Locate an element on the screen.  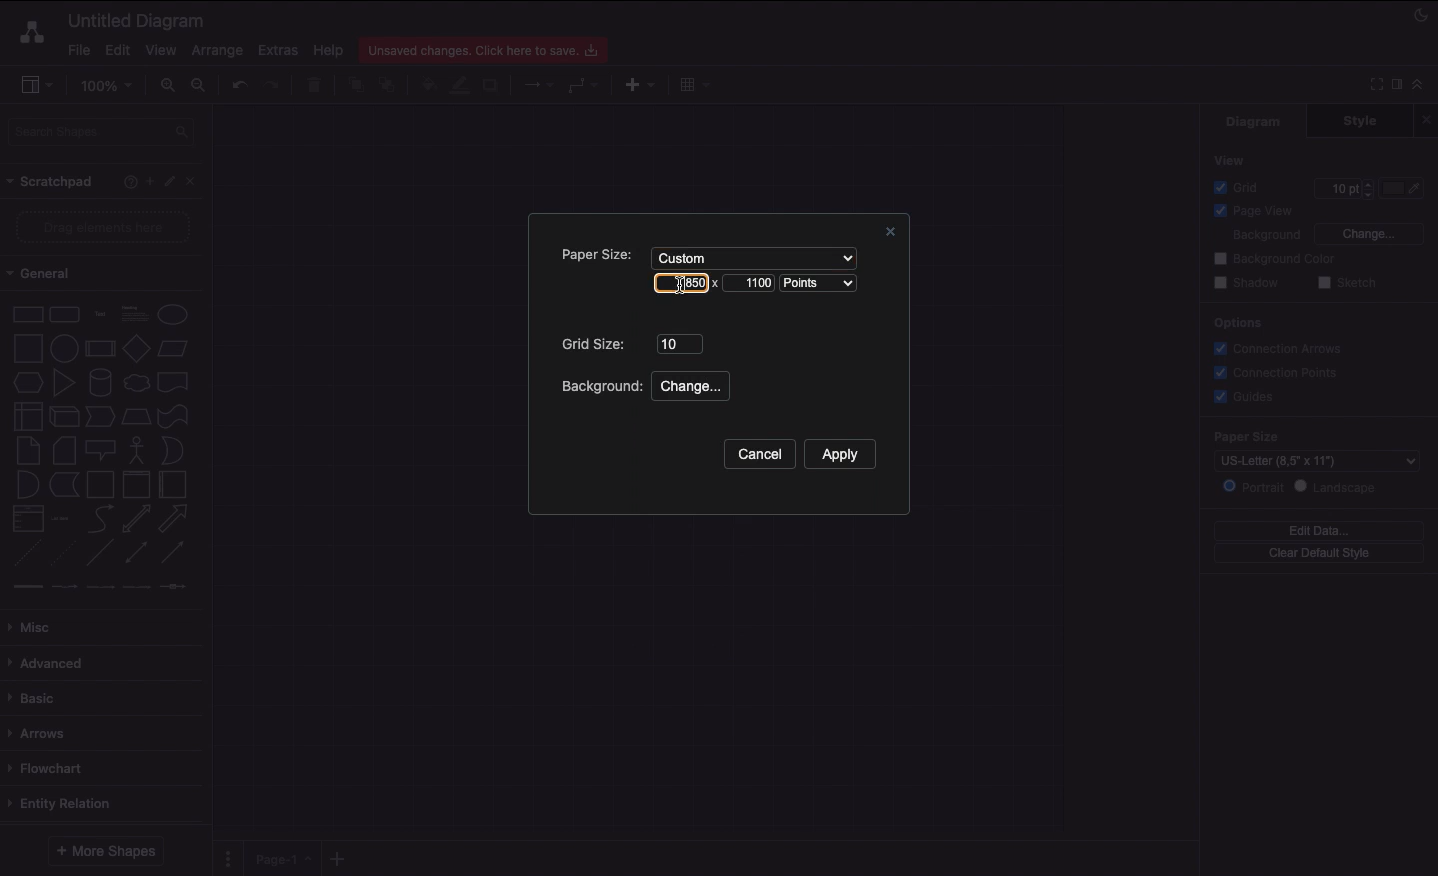
Curved arrow is located at coordinates (100, 517).